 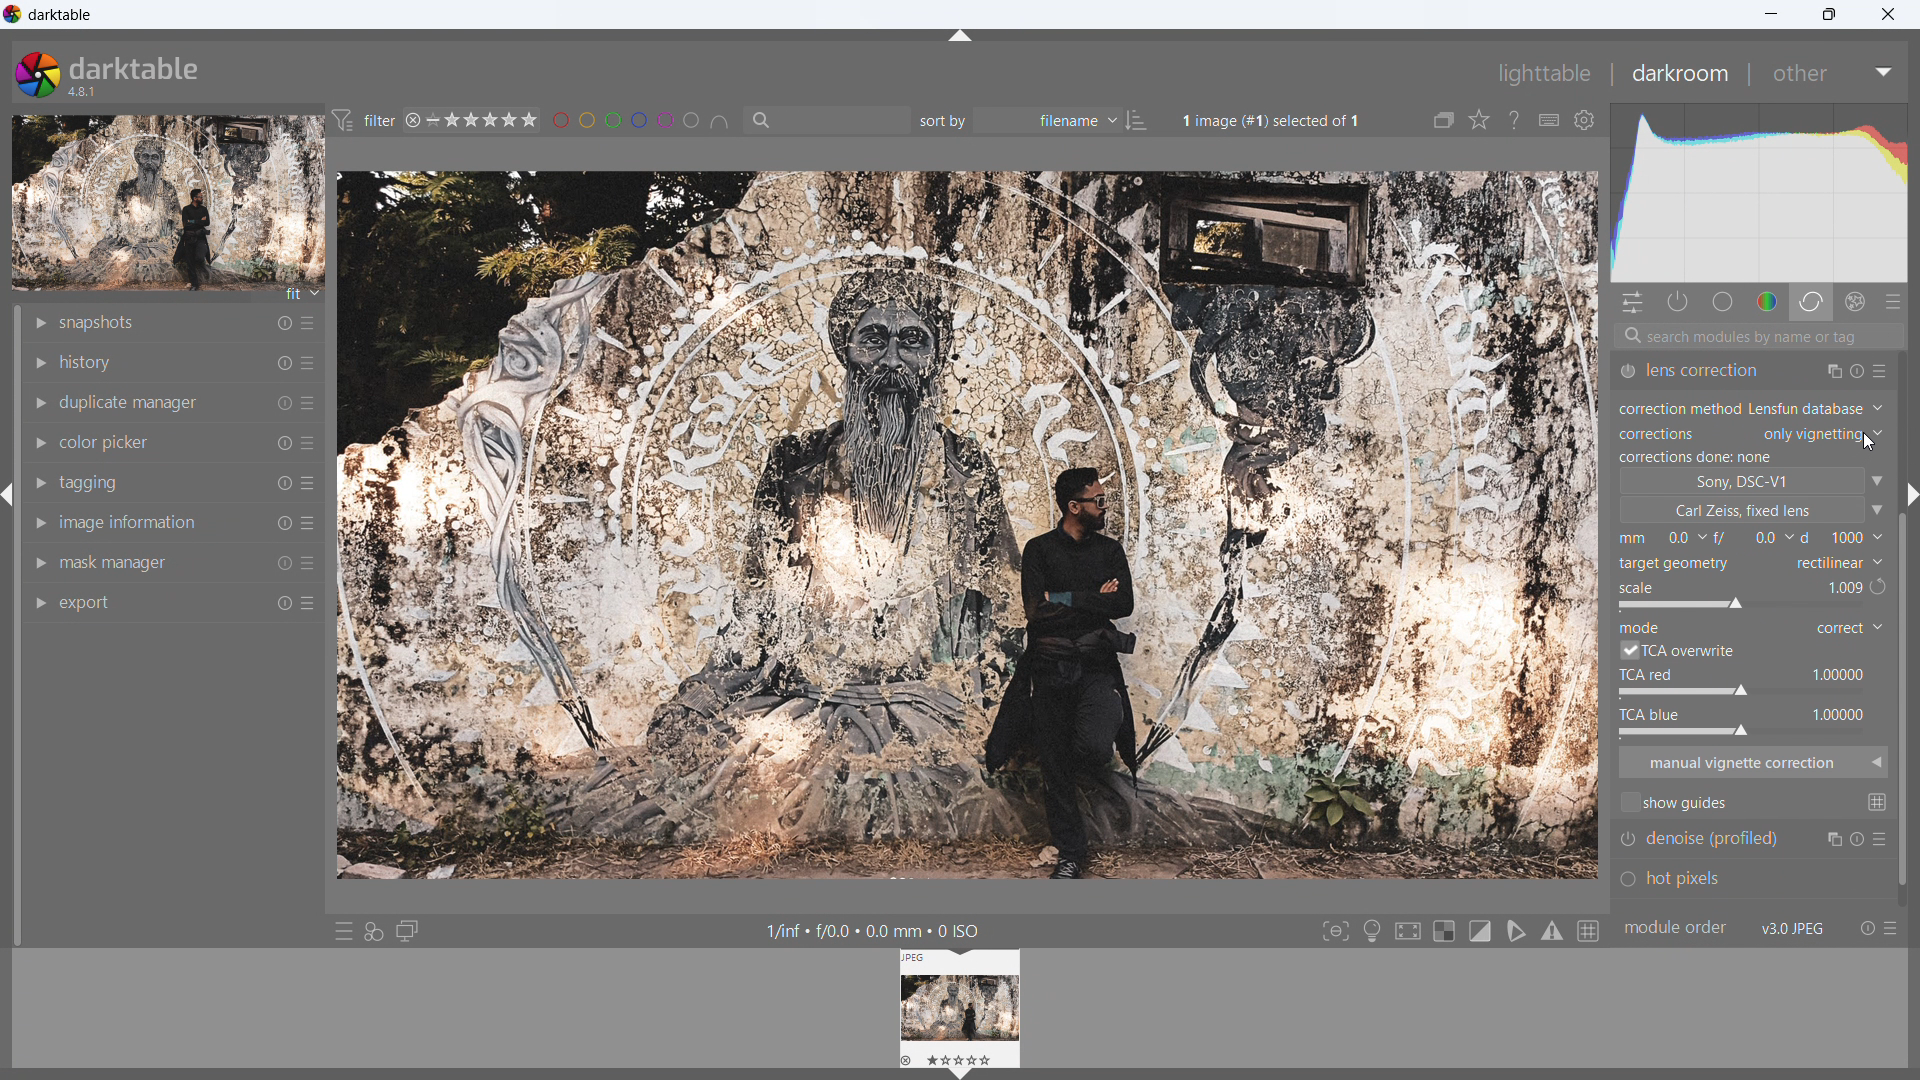 What do you see at coordinates (167, 199) in the screenshot?
I see `image preview` at bounding box center [167, 199].